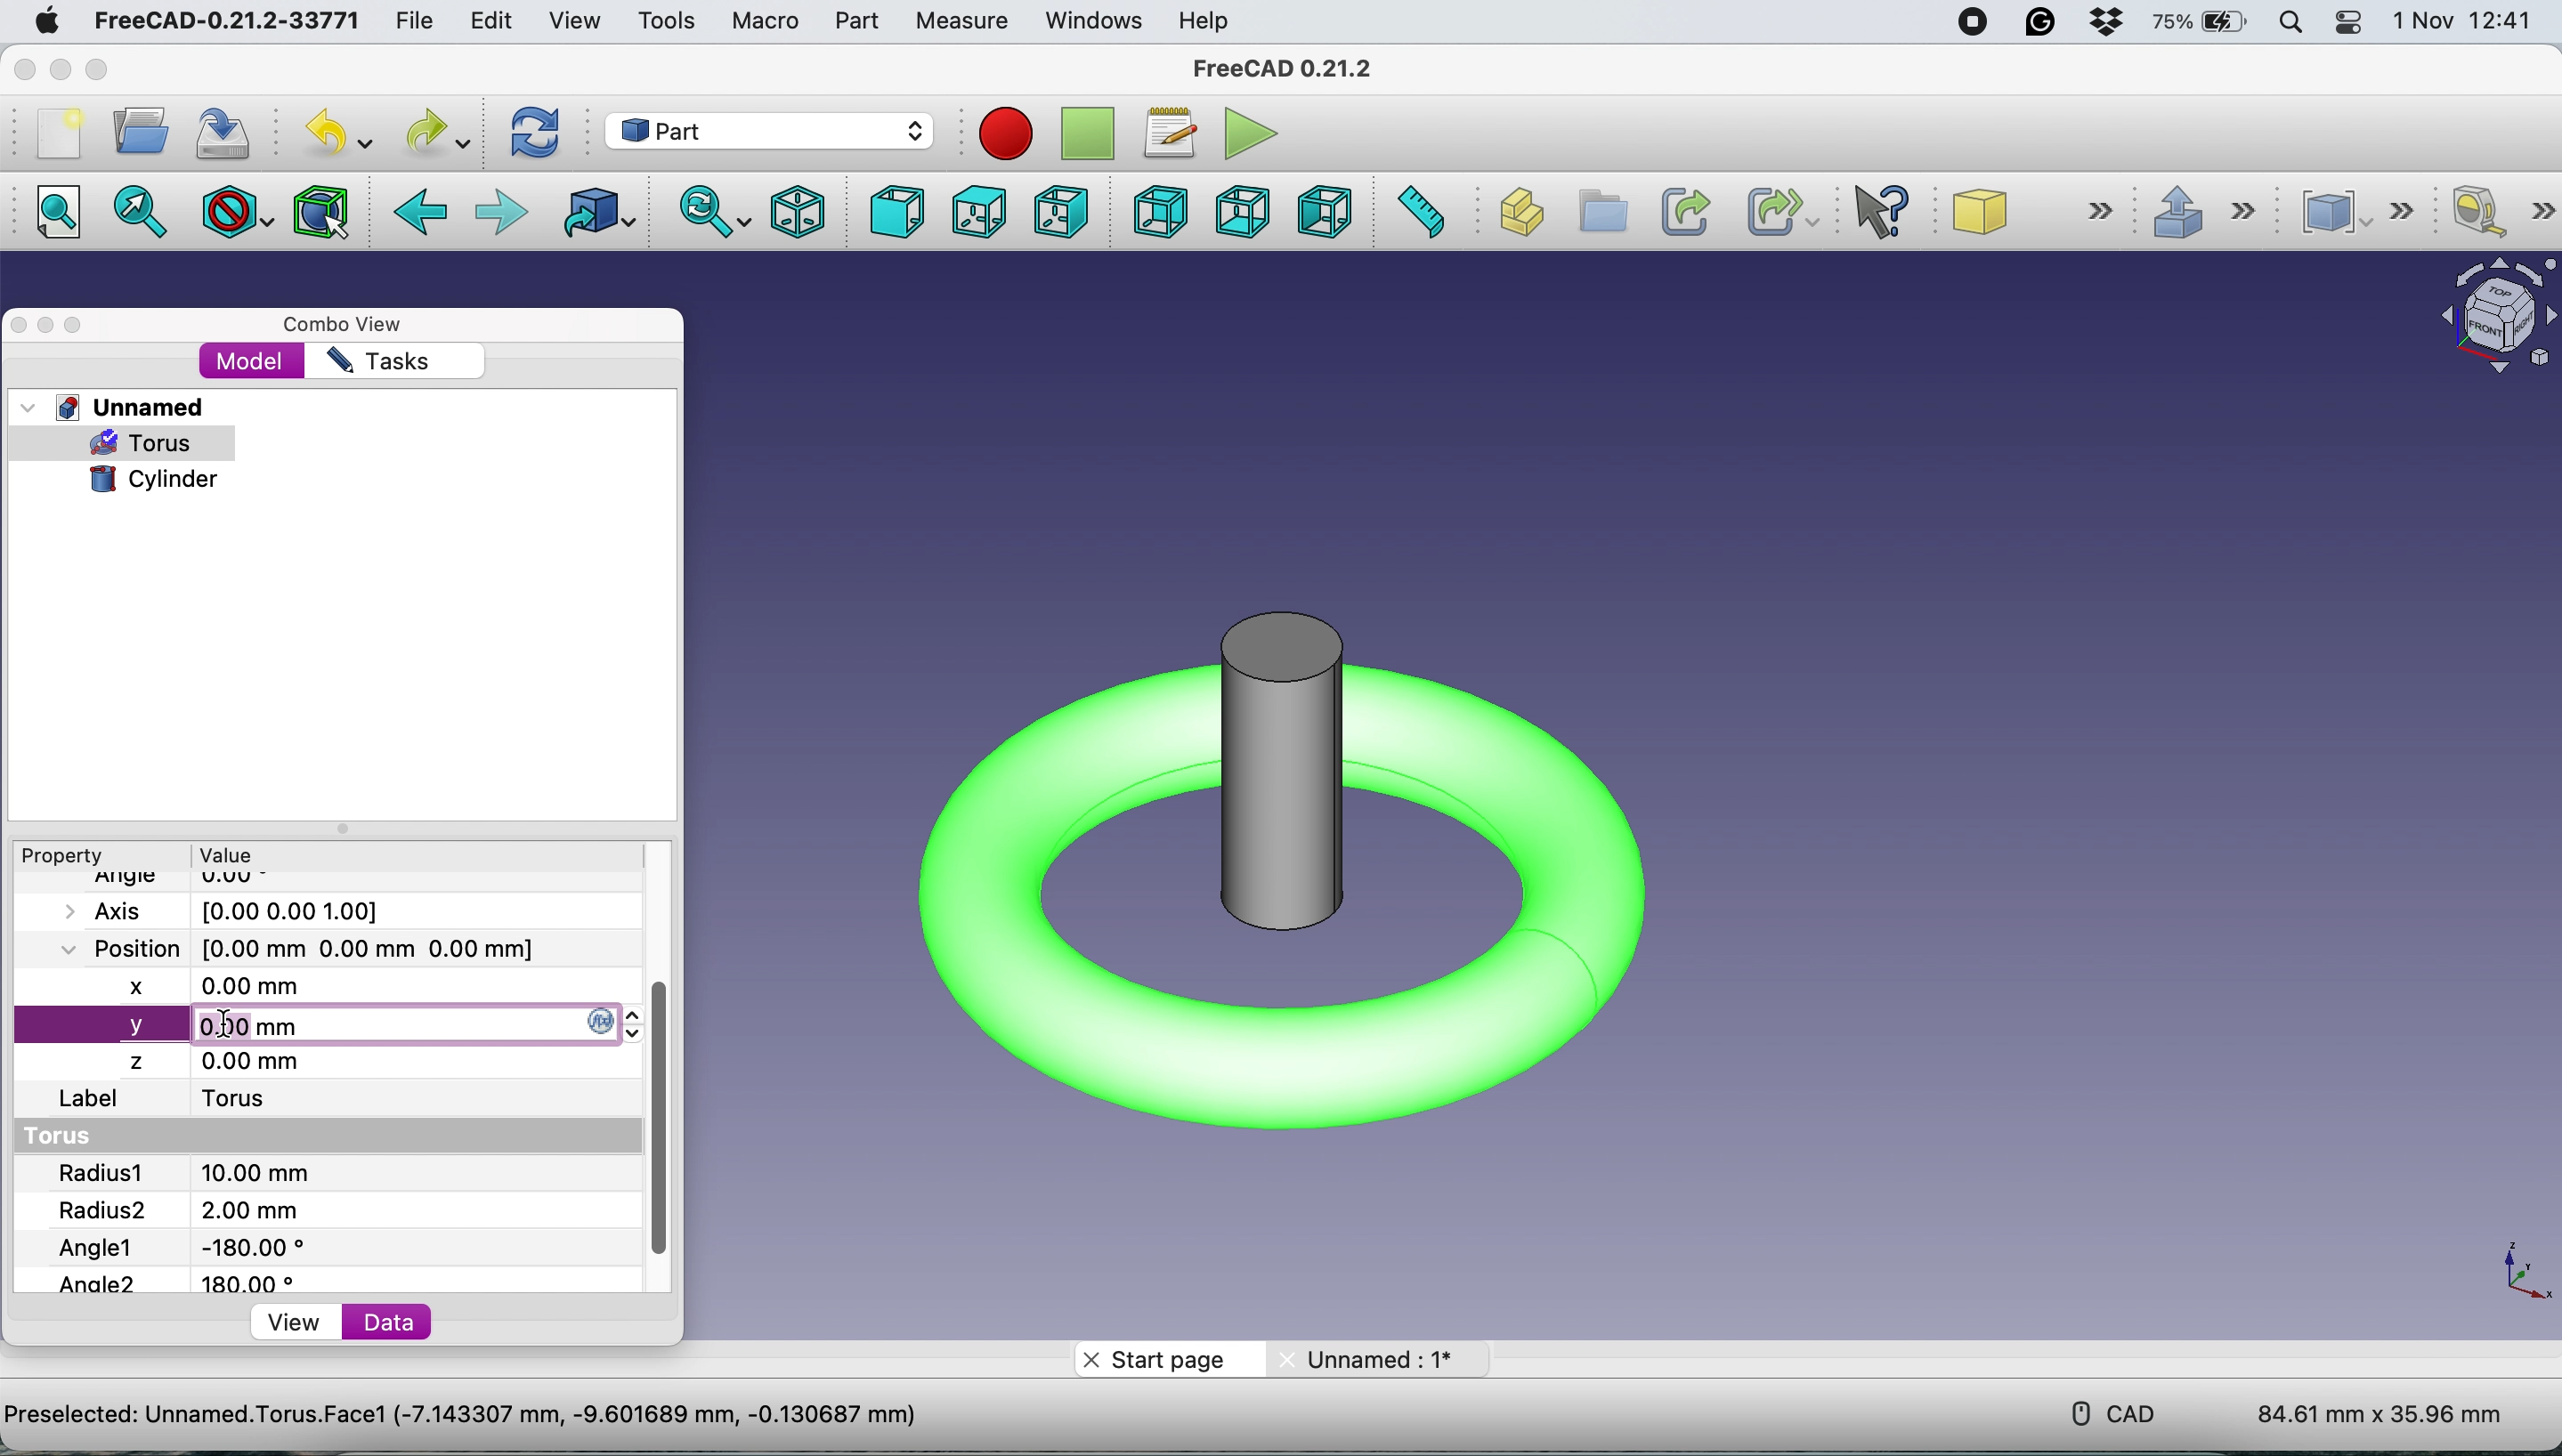  Describe the element at coordinates (100, 72) in the screenshot. I see `maximise` at that location.